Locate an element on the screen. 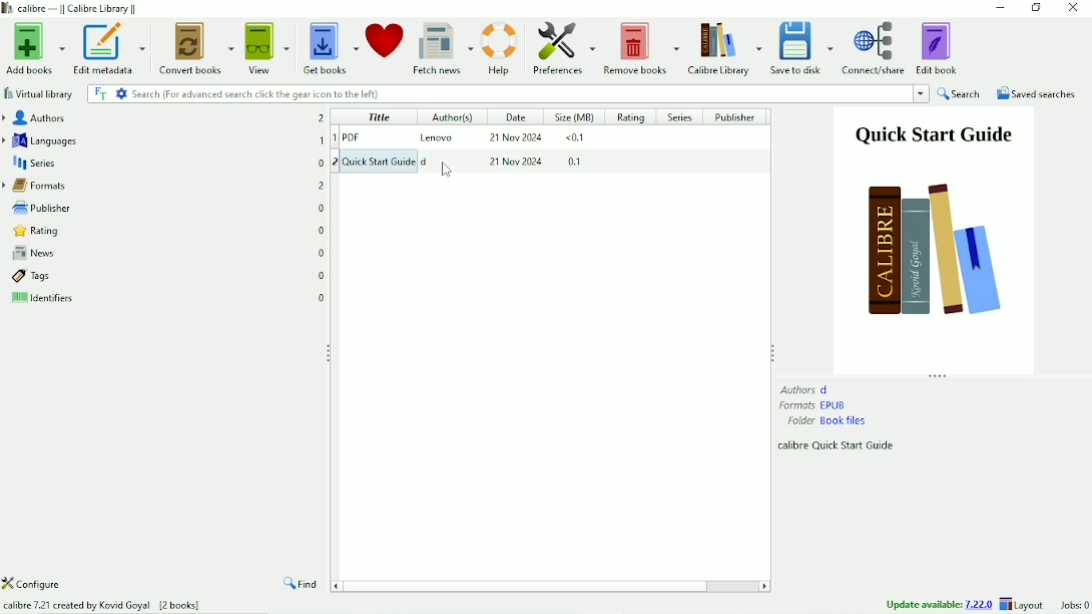  Virtual library is located at coordinates (40, 94).